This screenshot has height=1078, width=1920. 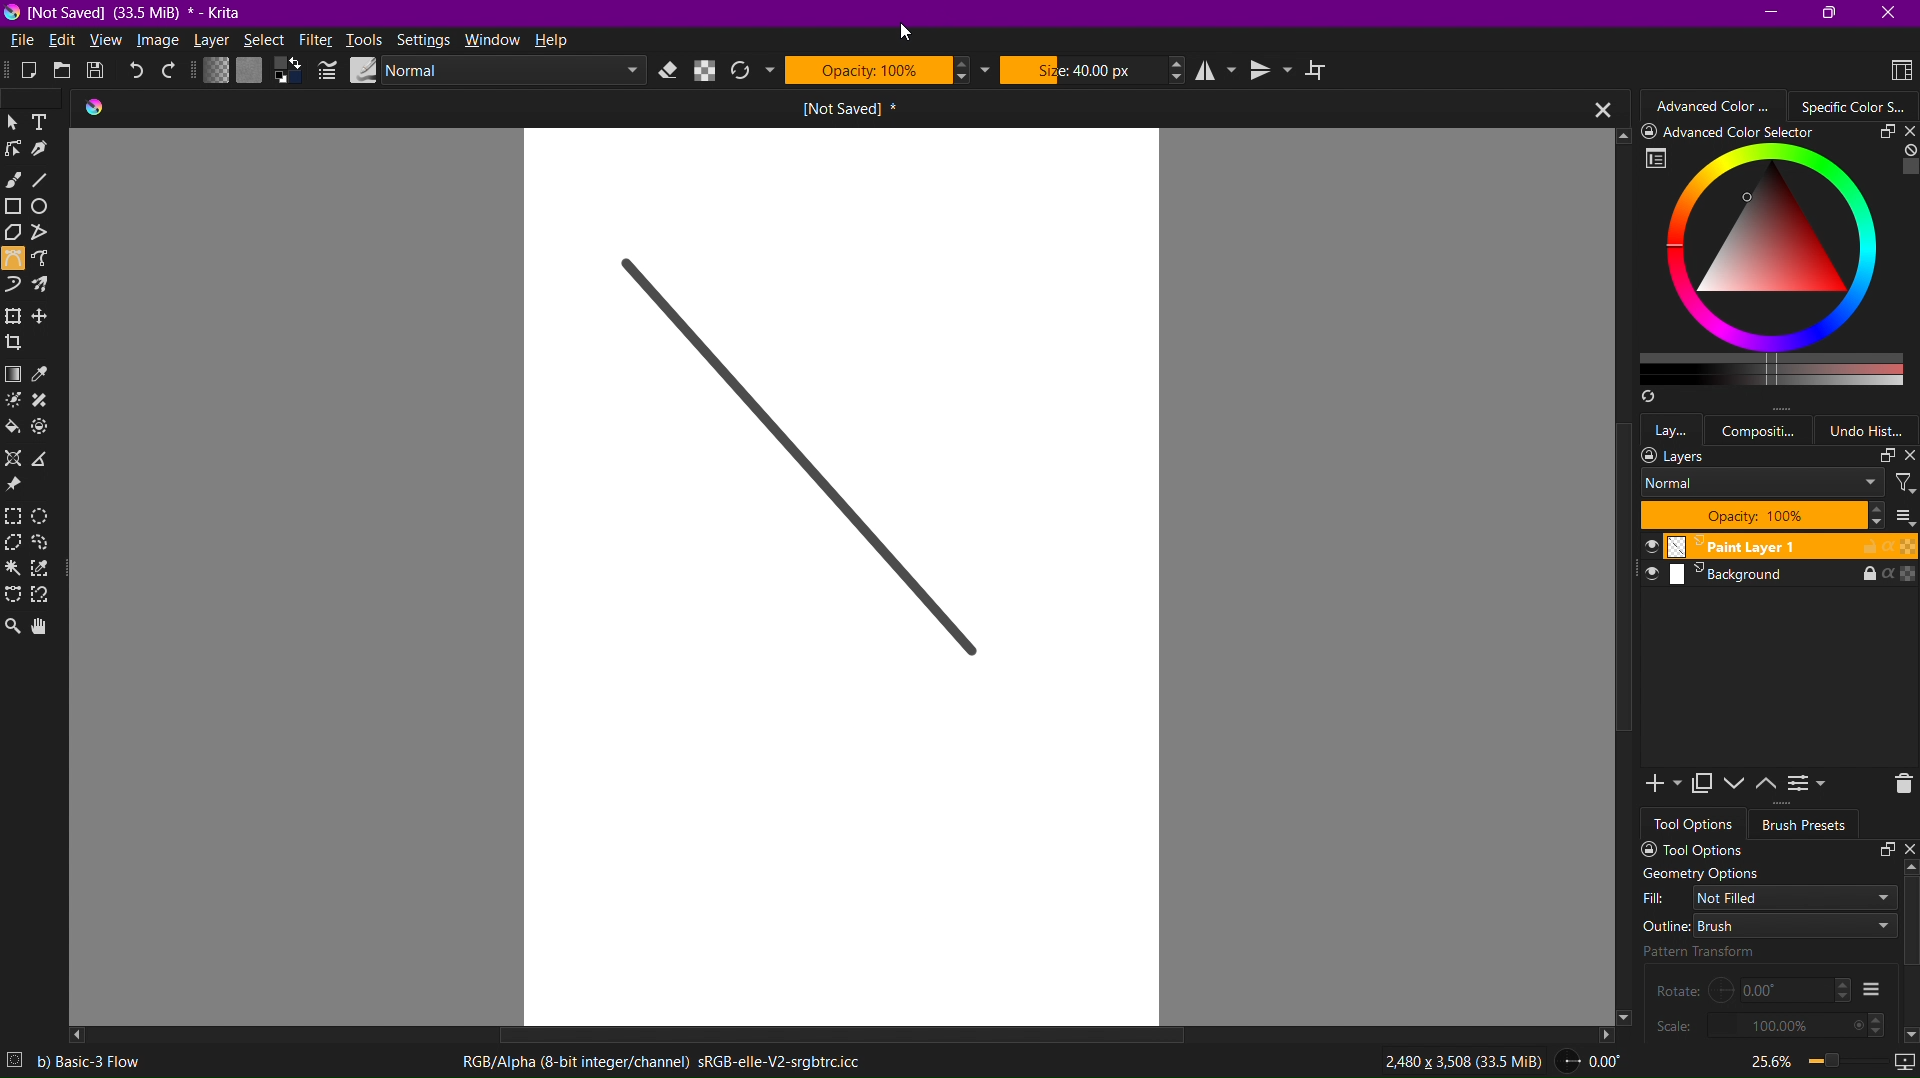 What do you see at coordinates (1594, 108) in the screenshot?
I see `Close` at bounding box center [1594, 108].